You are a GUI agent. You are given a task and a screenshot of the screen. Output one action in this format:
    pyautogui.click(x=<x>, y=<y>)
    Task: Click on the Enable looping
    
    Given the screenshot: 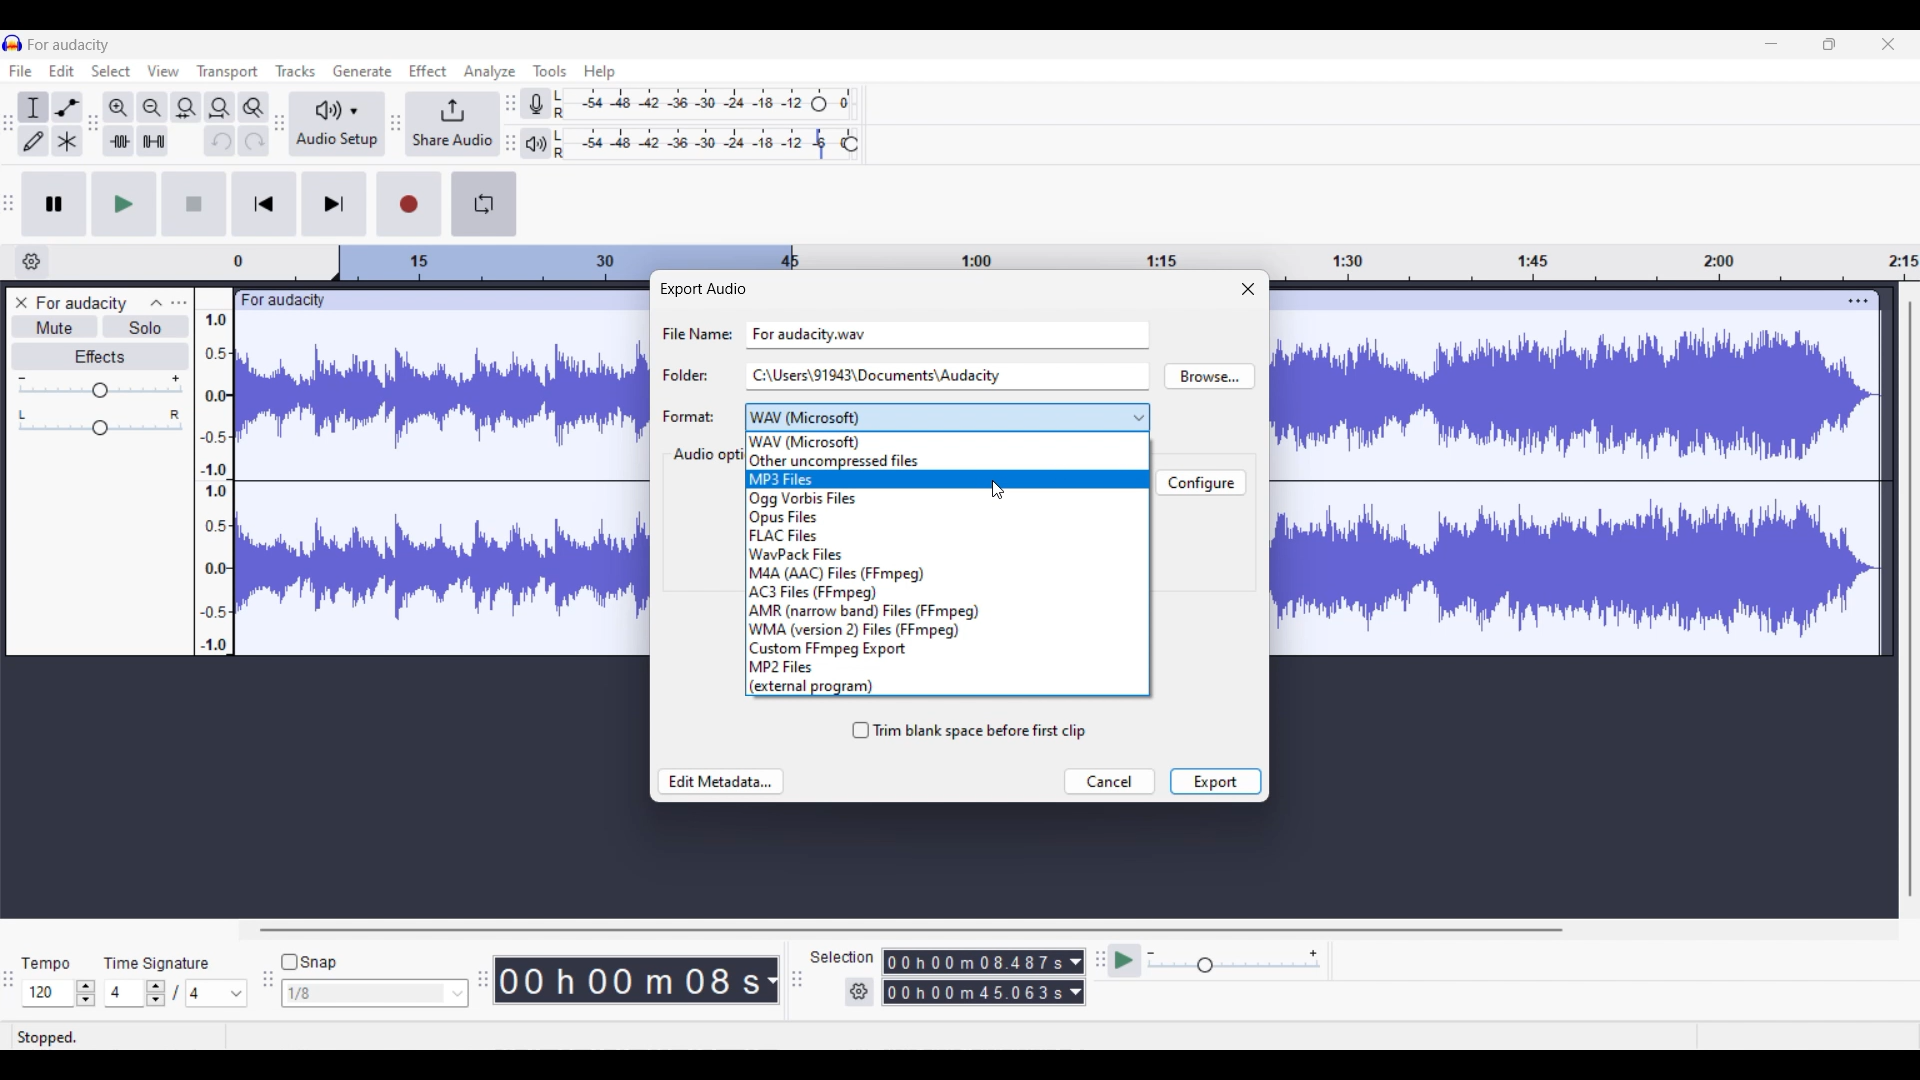 What is the action you would take?
    pyautogui.click(x=483, y=204)
    